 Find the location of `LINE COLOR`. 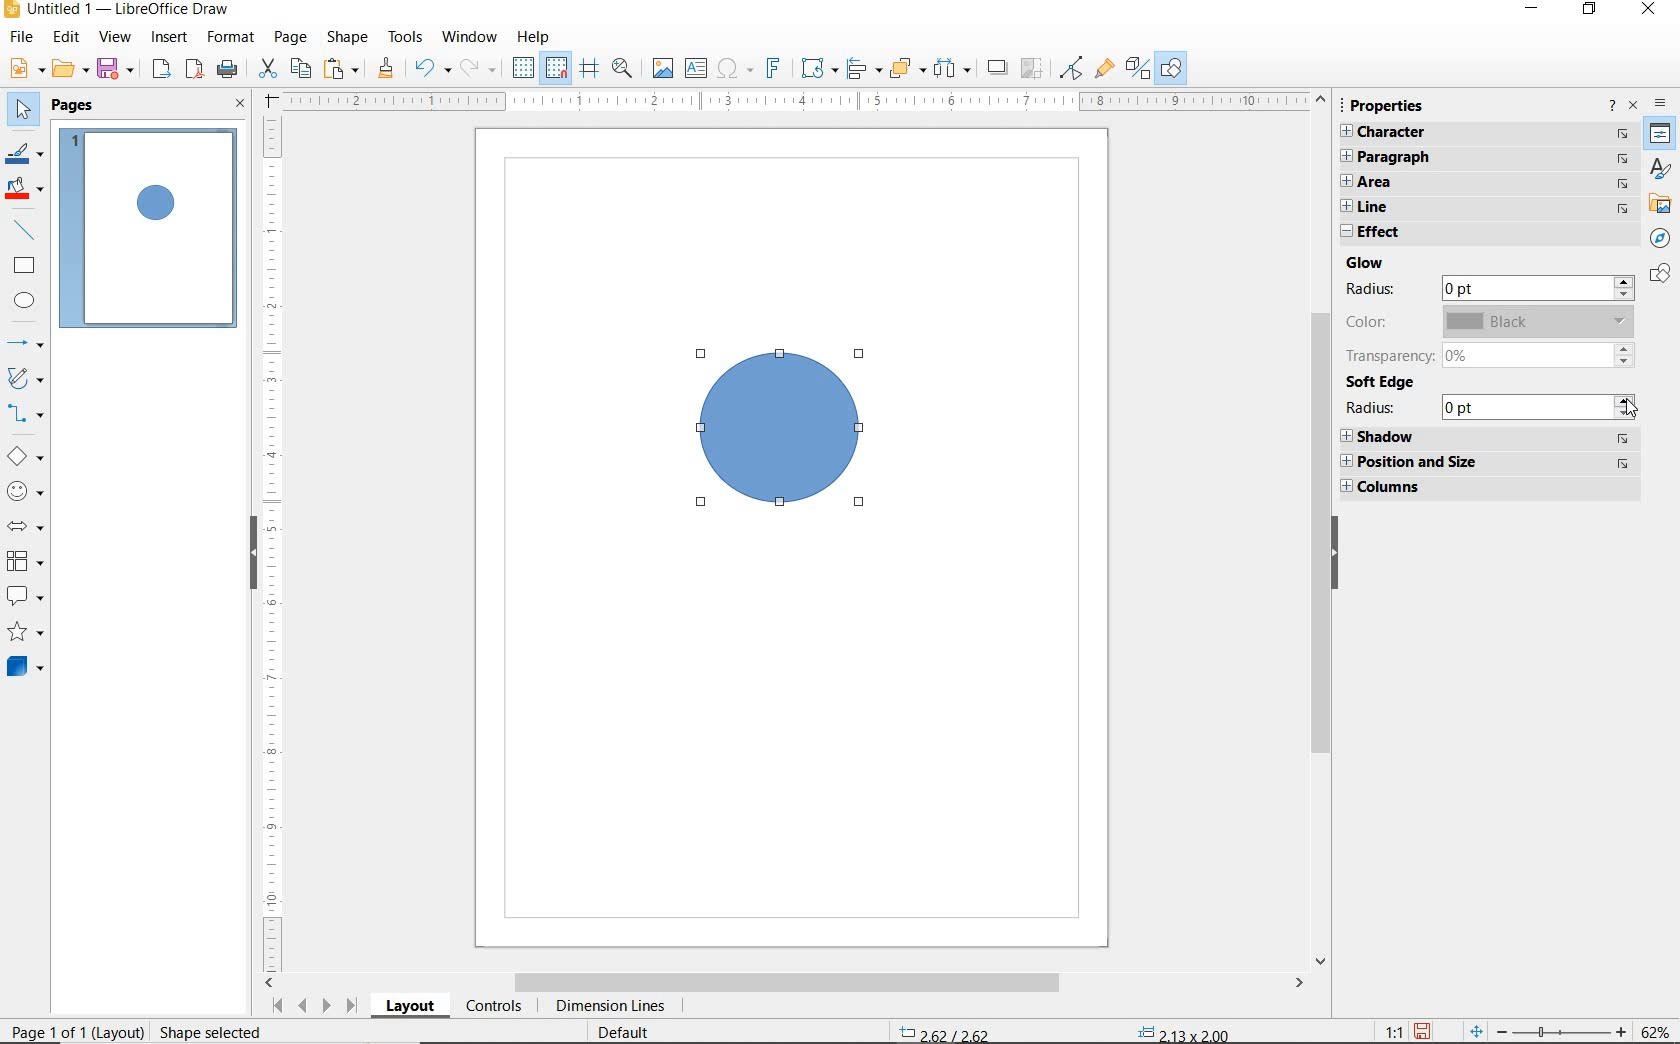

LINE COLOR is located at coordinates (27, 156).